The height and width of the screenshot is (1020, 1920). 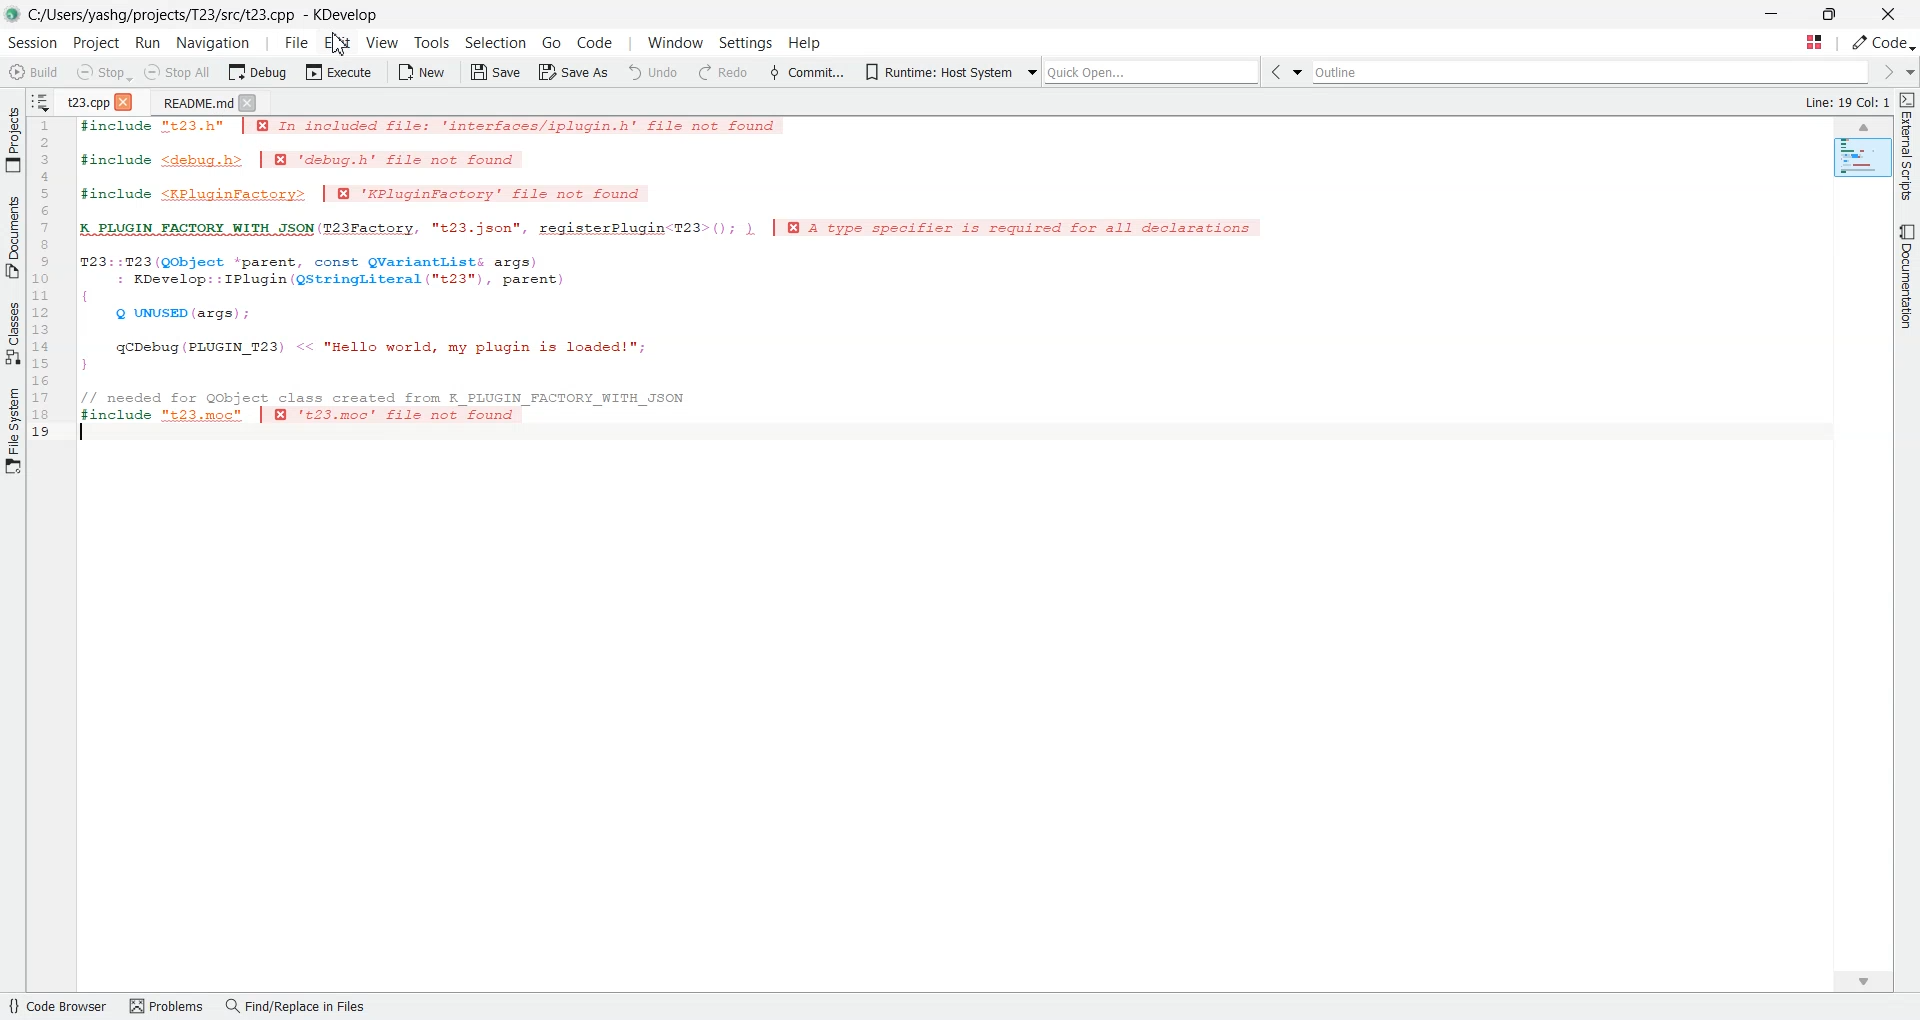 What do you see at coordinates (207, 15) in the screenshot?
I see `C:/Users/yashg/projects/T23/src/t23.cpp - KDevelop` at bounding box center [207, 15].